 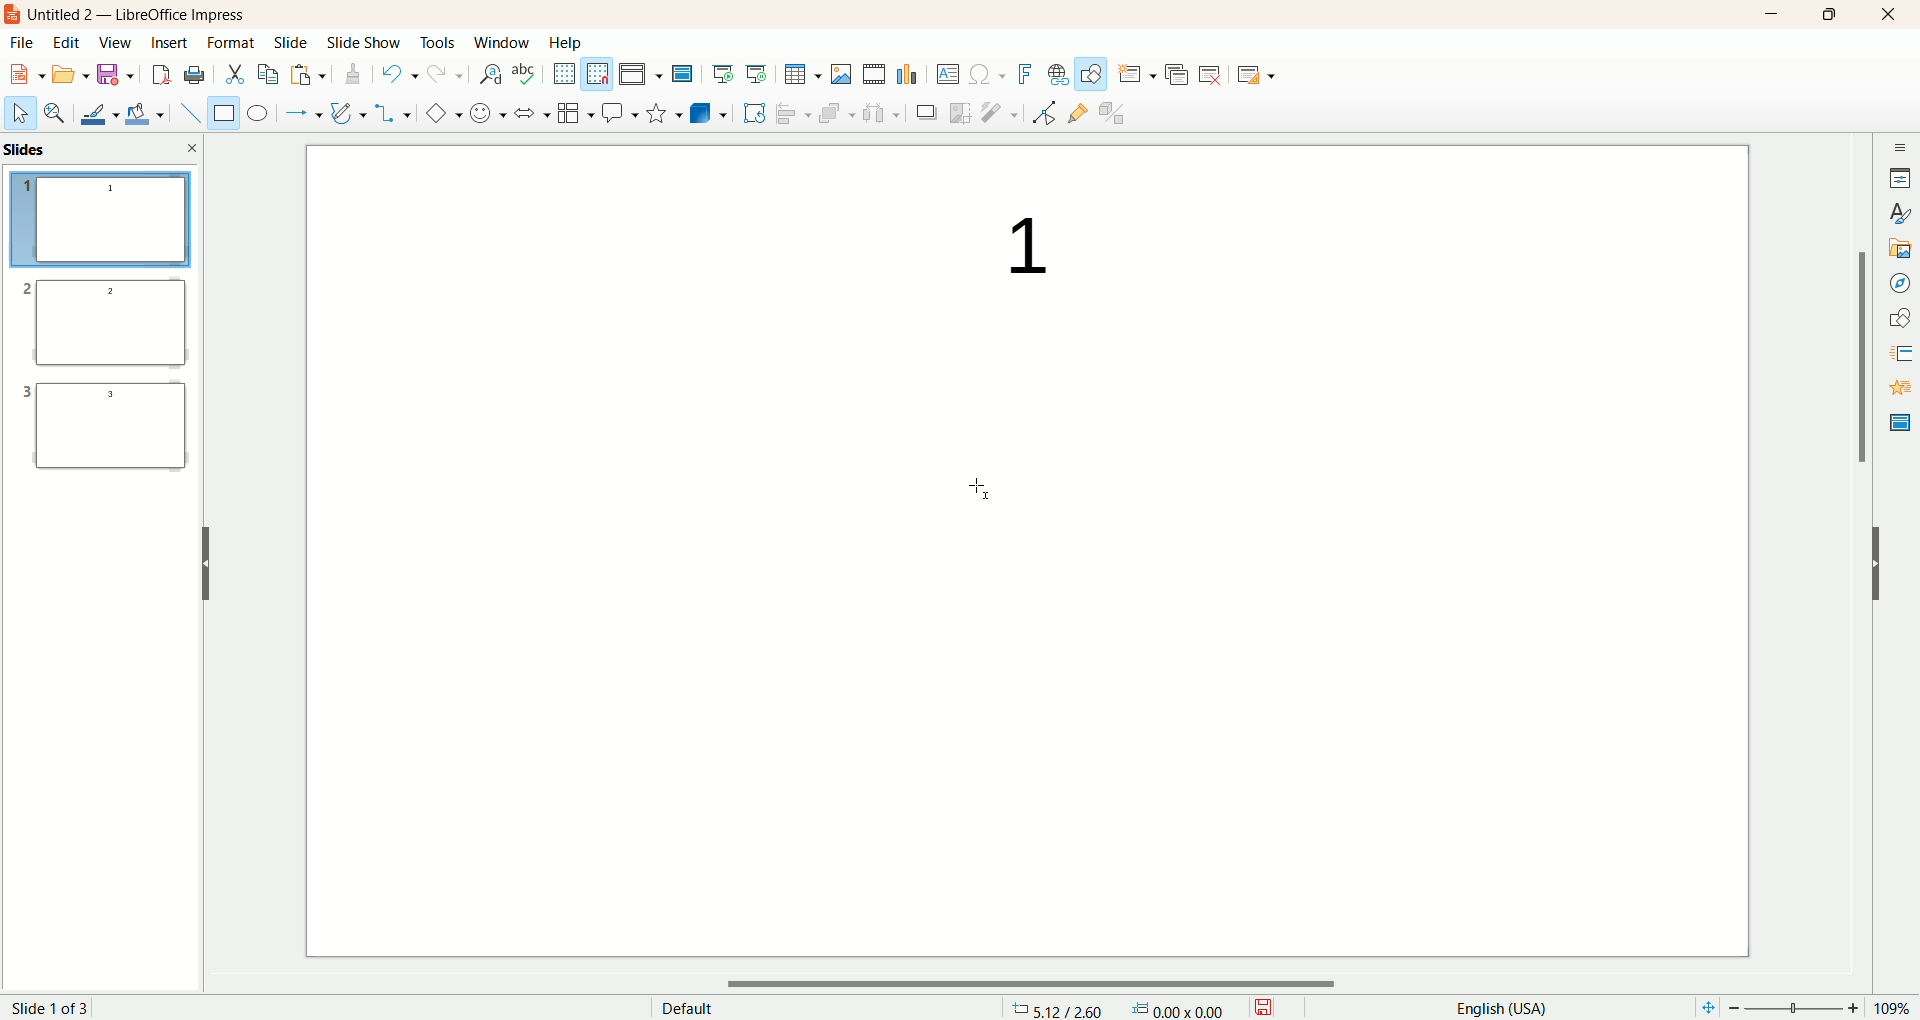 What do you see at coordinates (193, 147) in the screenshot?
I see `close` at bounding box center [193, 147].